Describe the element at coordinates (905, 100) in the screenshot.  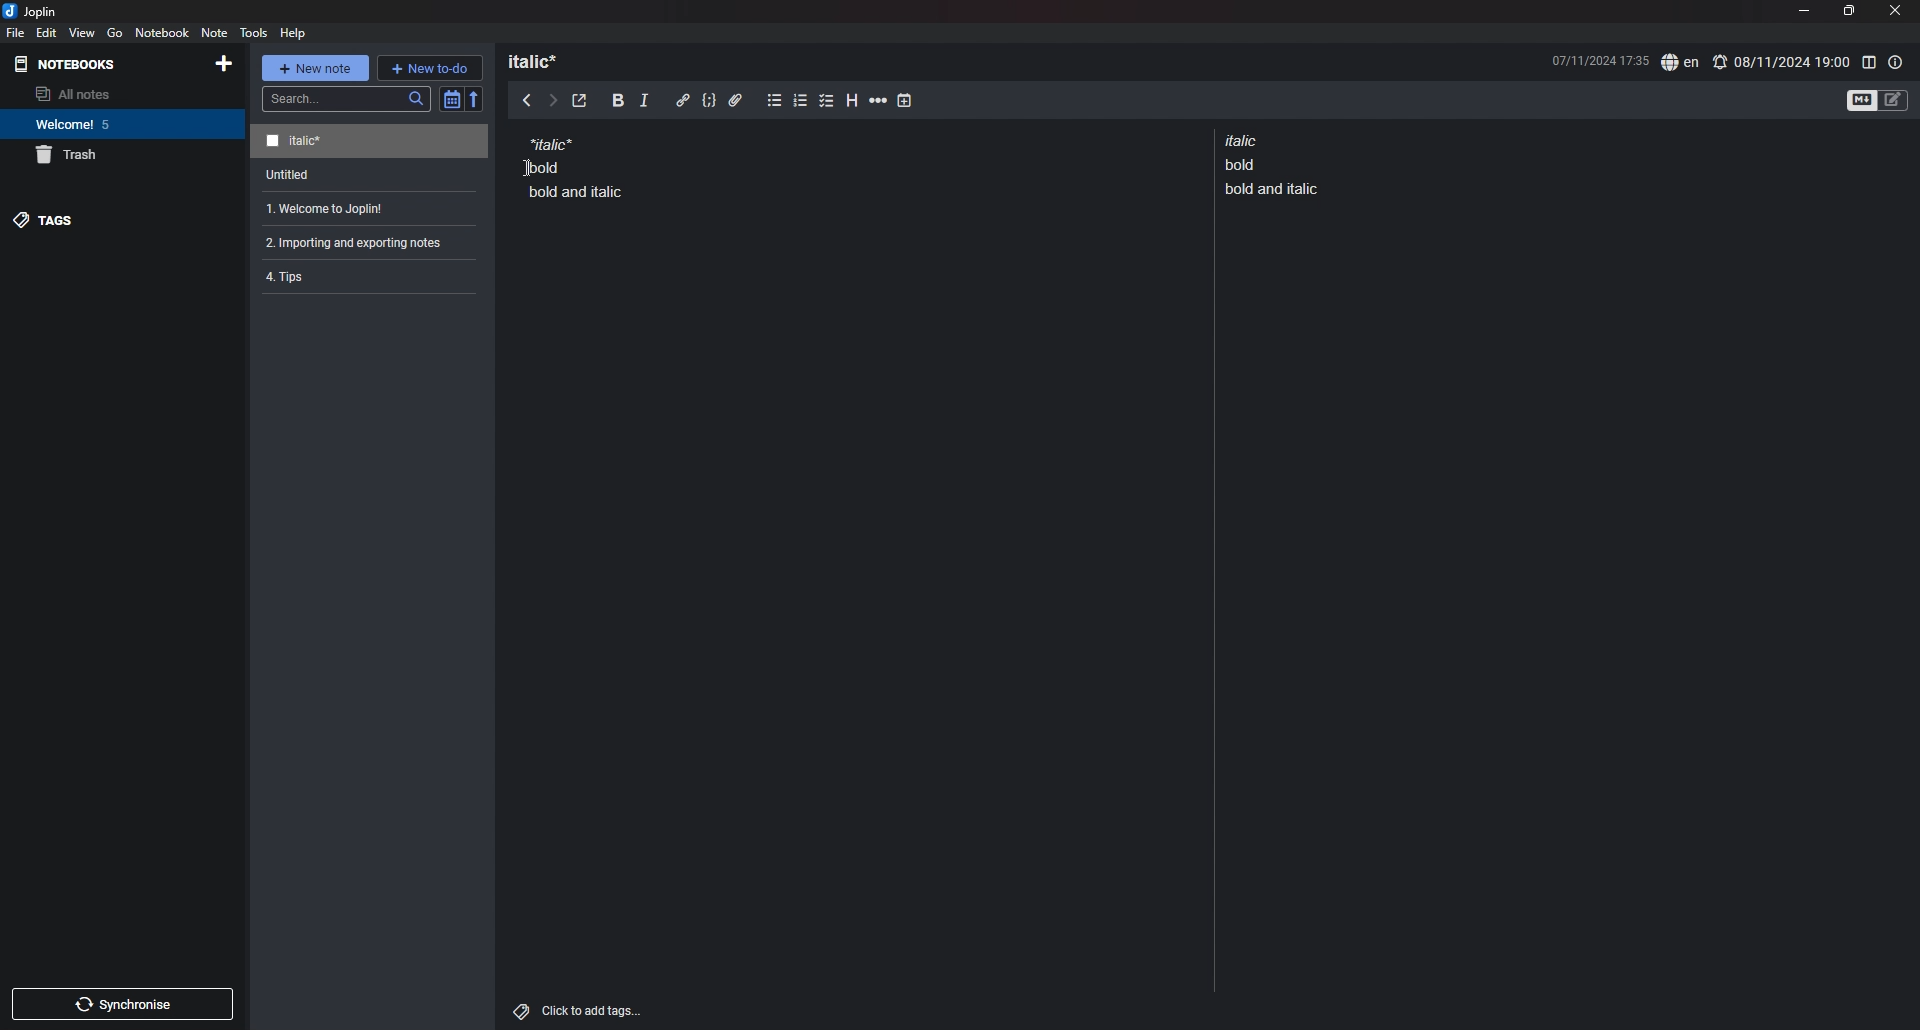
I see `add time` at that location.